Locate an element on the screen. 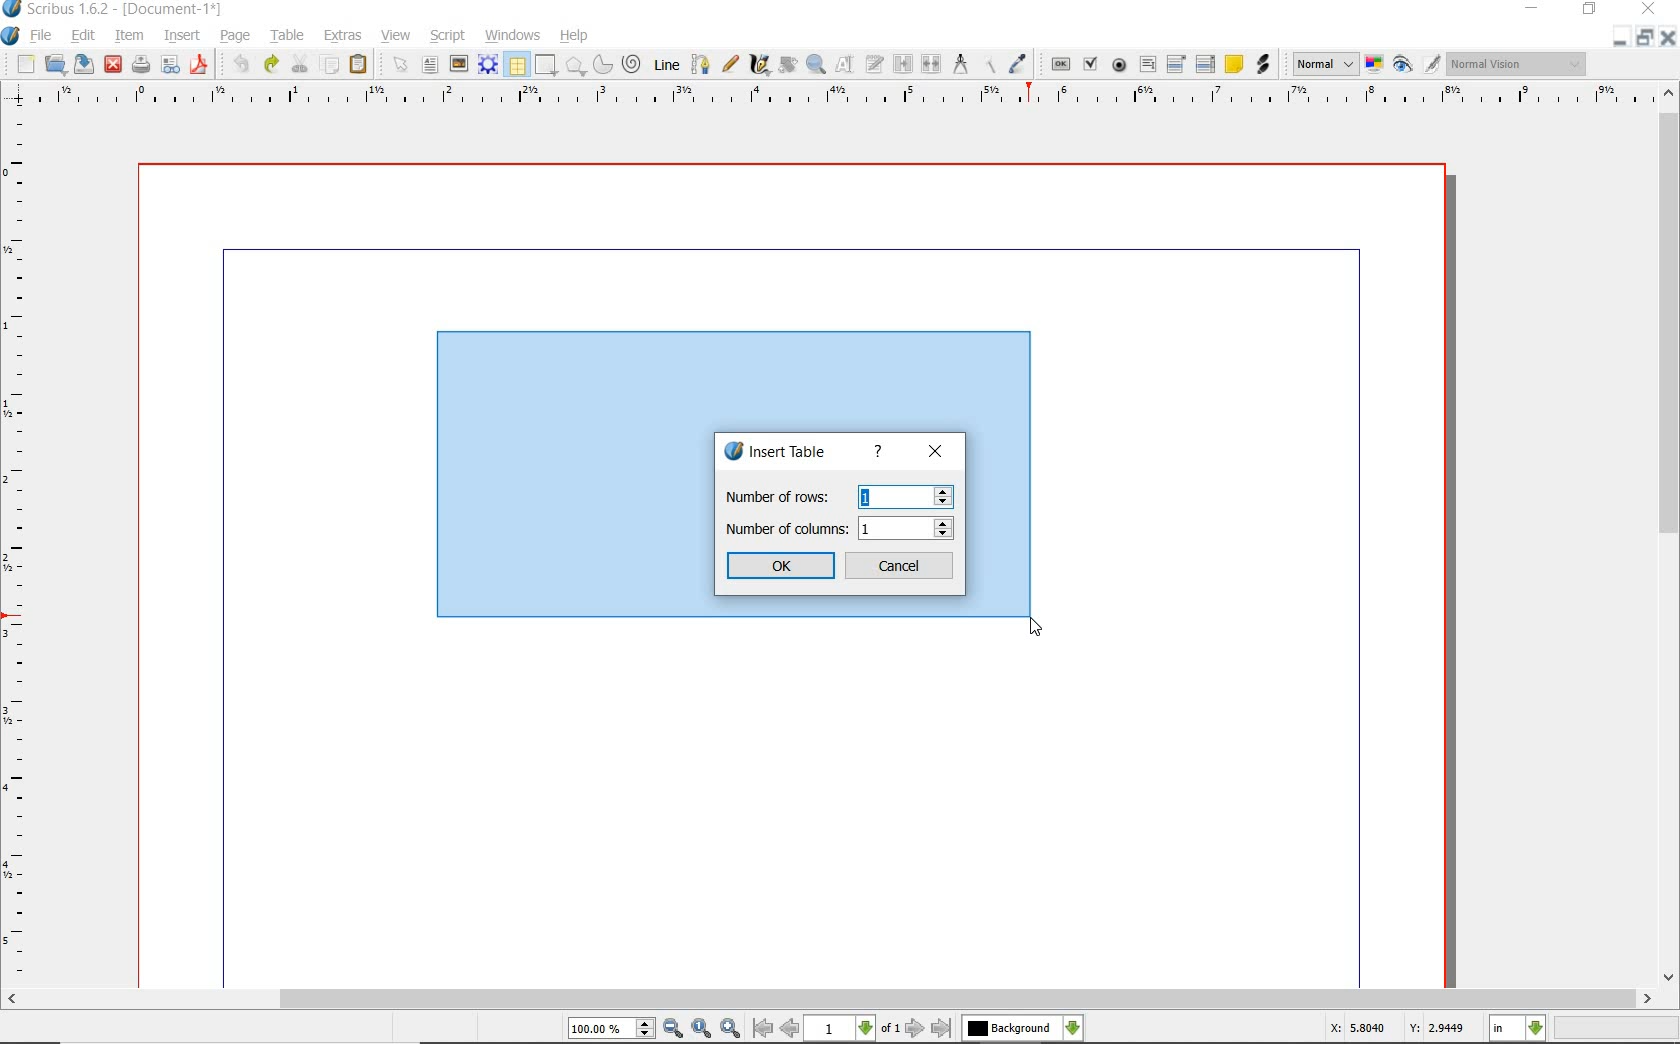  number of rows is located at coordinates (836, 496).